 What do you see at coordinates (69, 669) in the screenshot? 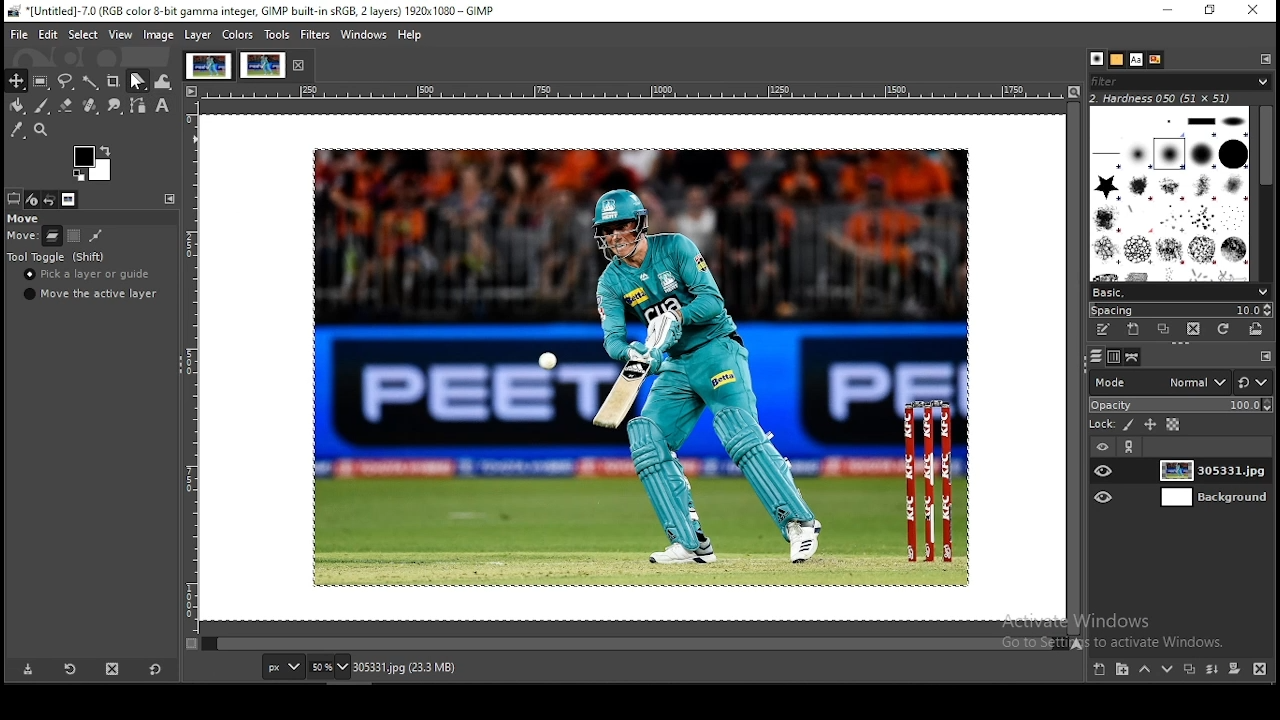
I see `restore tool preset` at bounding box center [69, 669].